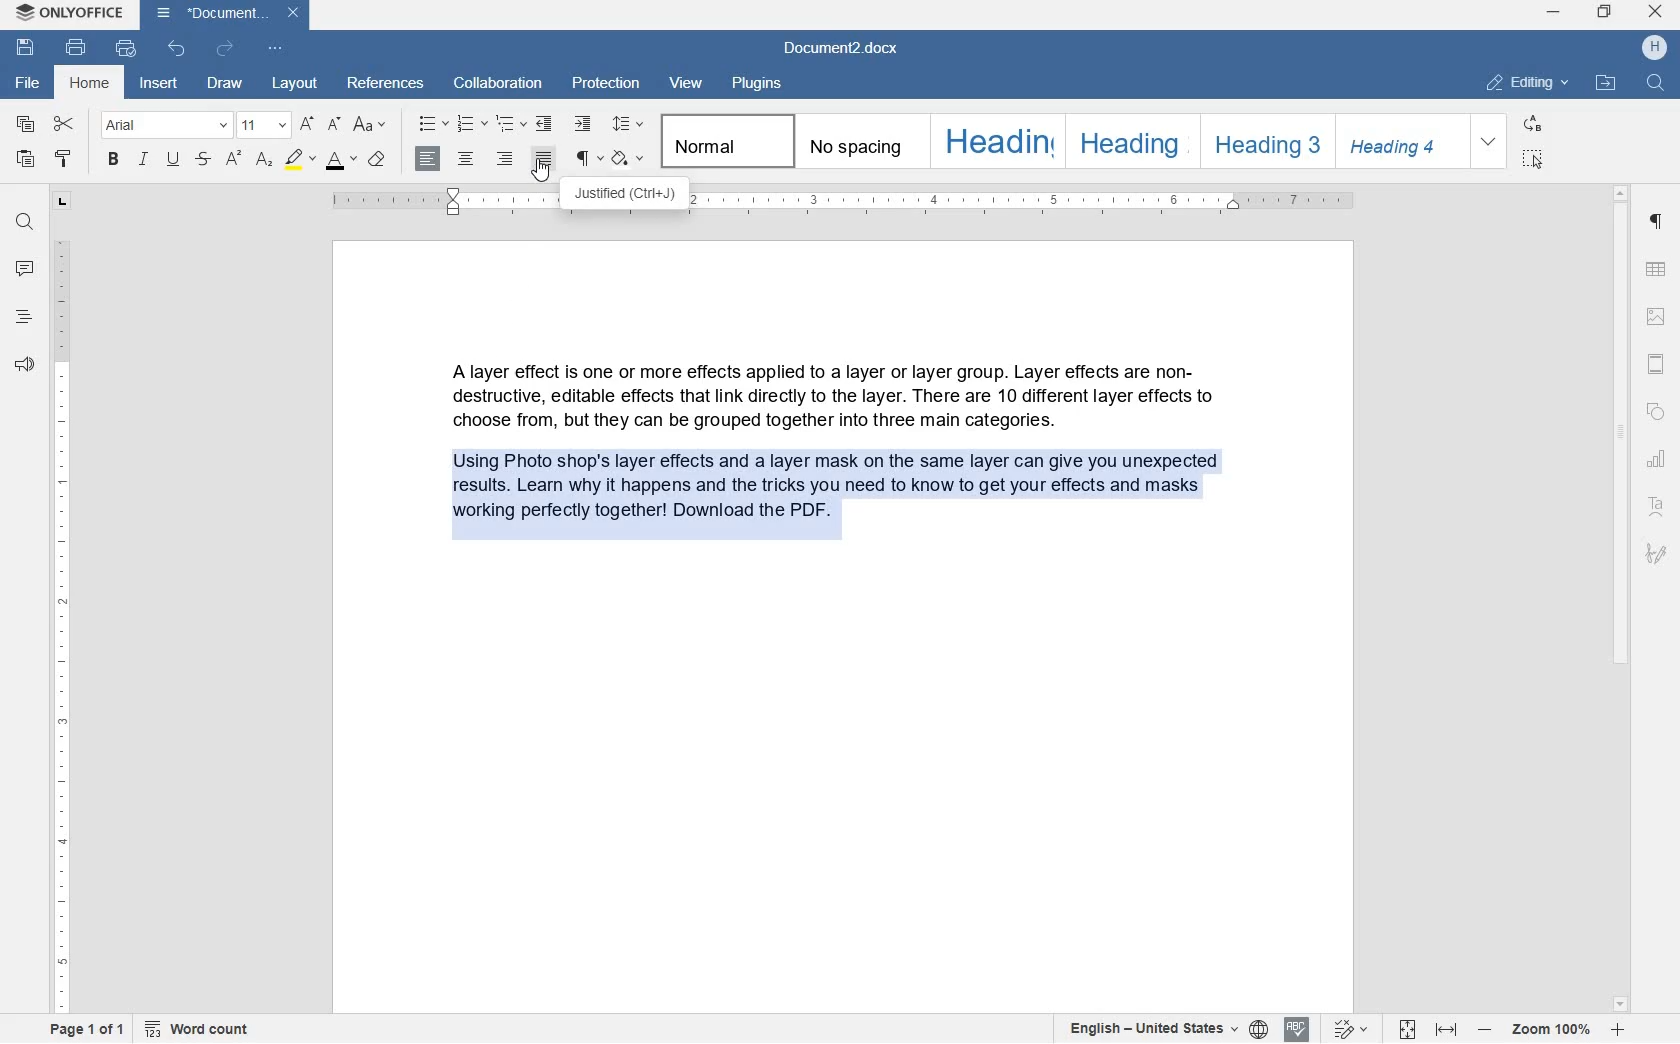 Image resolution: width=1680 pixels, height=1044 pixels. I want to click on INCREMENT FONT SIZE, so click(307, 123).